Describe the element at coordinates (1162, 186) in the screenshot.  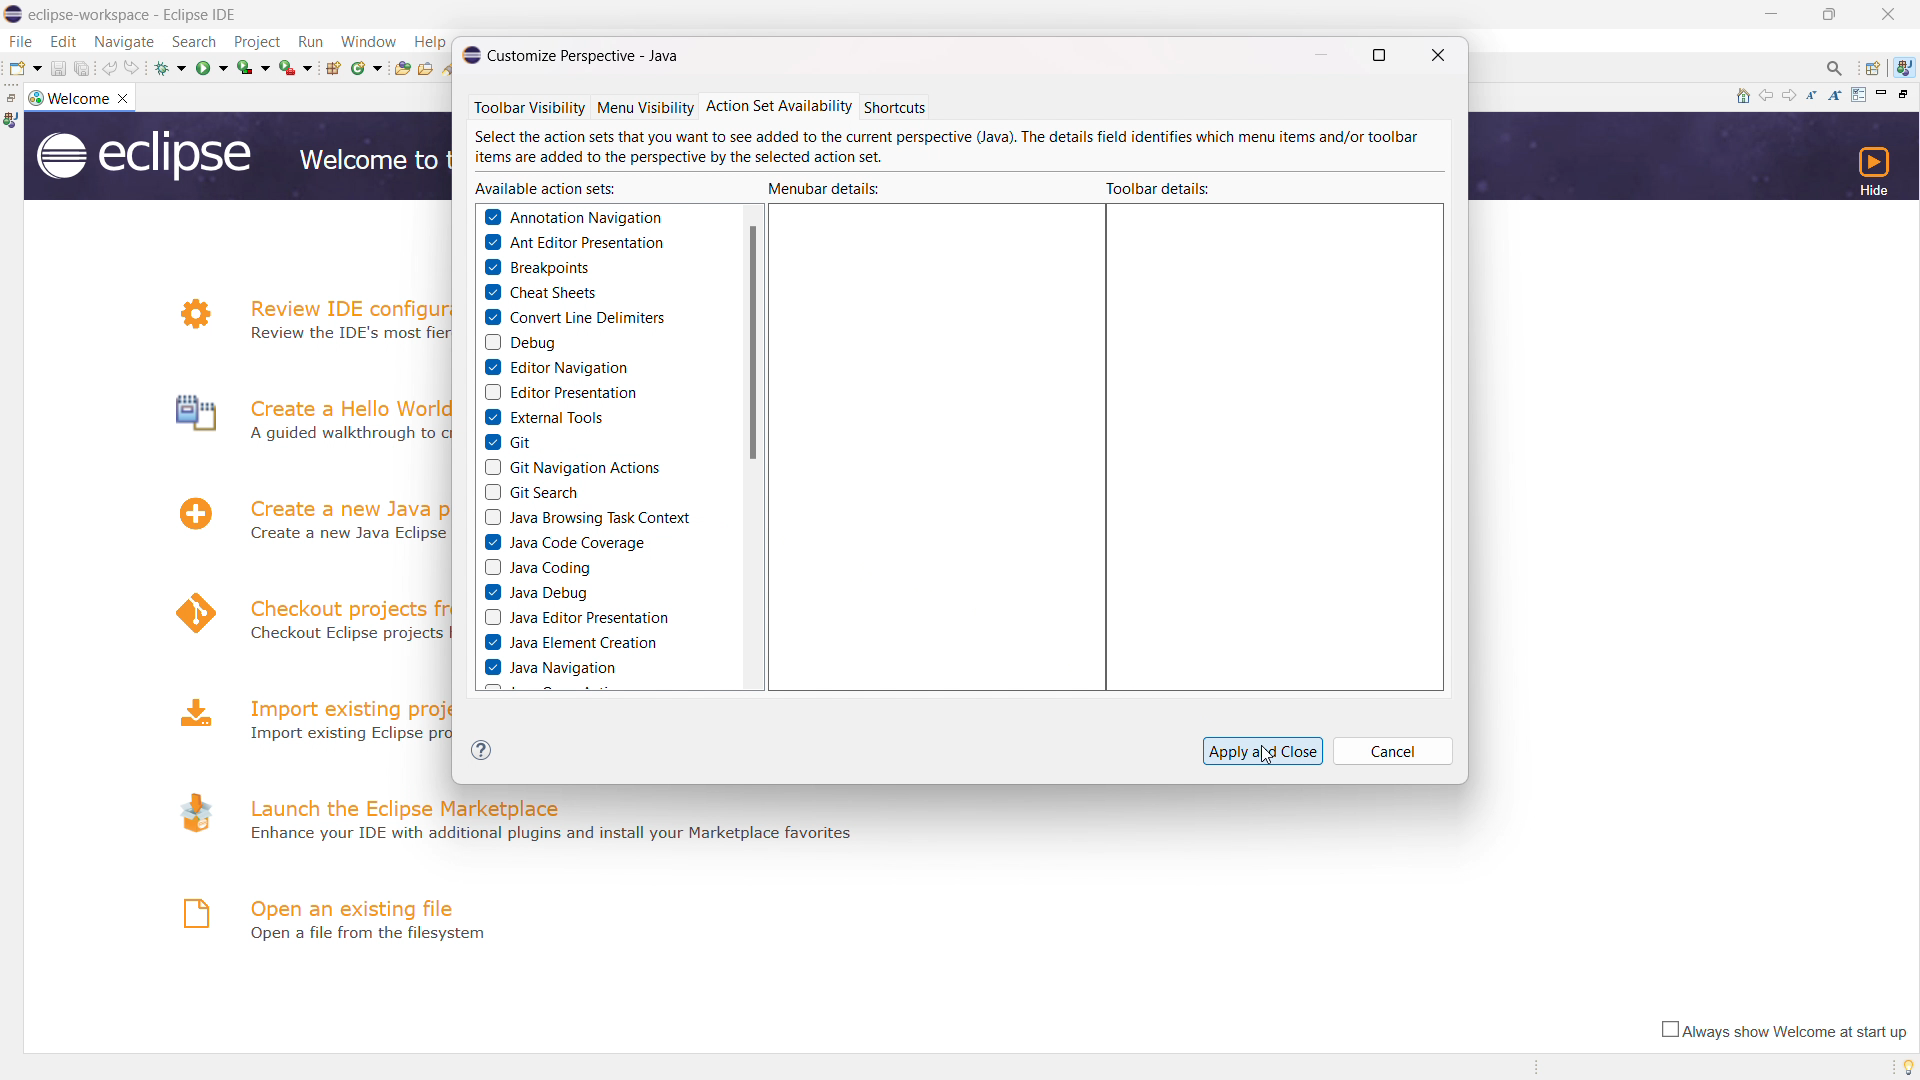
I see `toolbat details` at that location.